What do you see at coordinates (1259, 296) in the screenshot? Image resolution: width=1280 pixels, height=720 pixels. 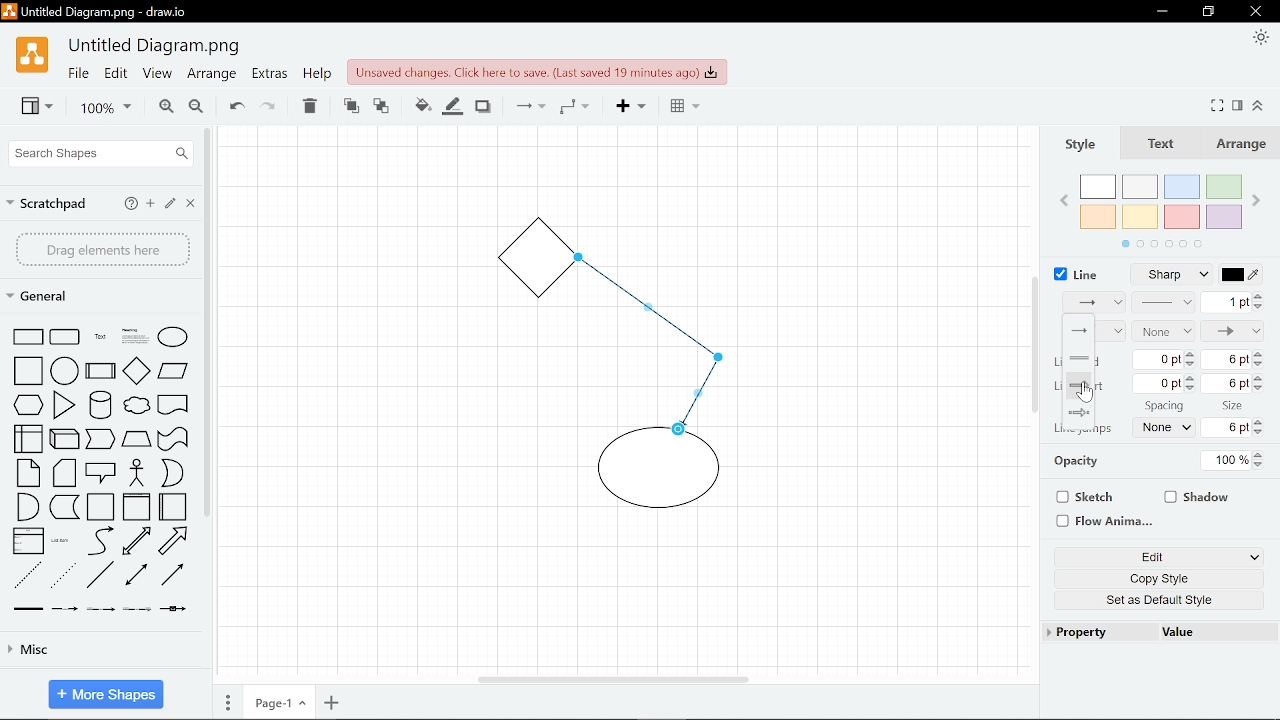 I see `Increase thickness` at bounding box center [1259, 296].